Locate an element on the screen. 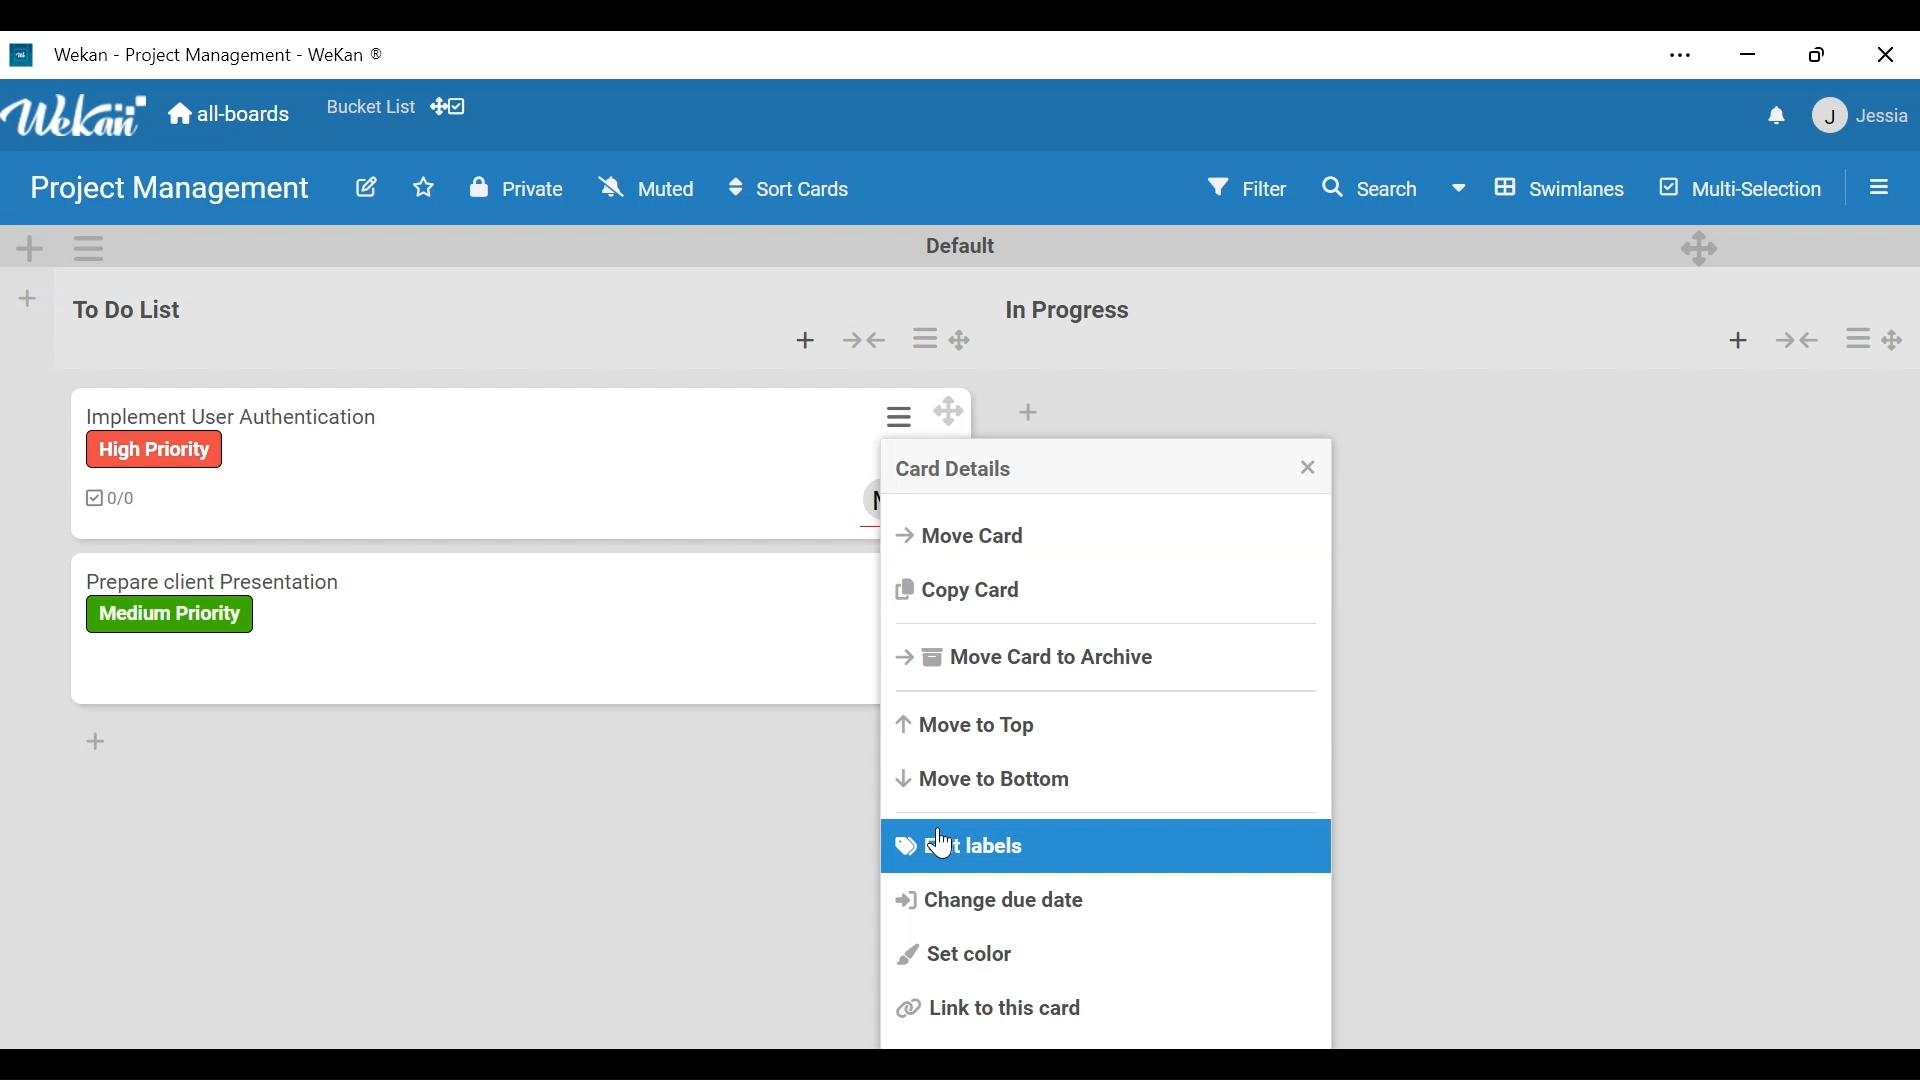 The image size is (1920, 1080). Collapse is located at coordinates (866, 340).